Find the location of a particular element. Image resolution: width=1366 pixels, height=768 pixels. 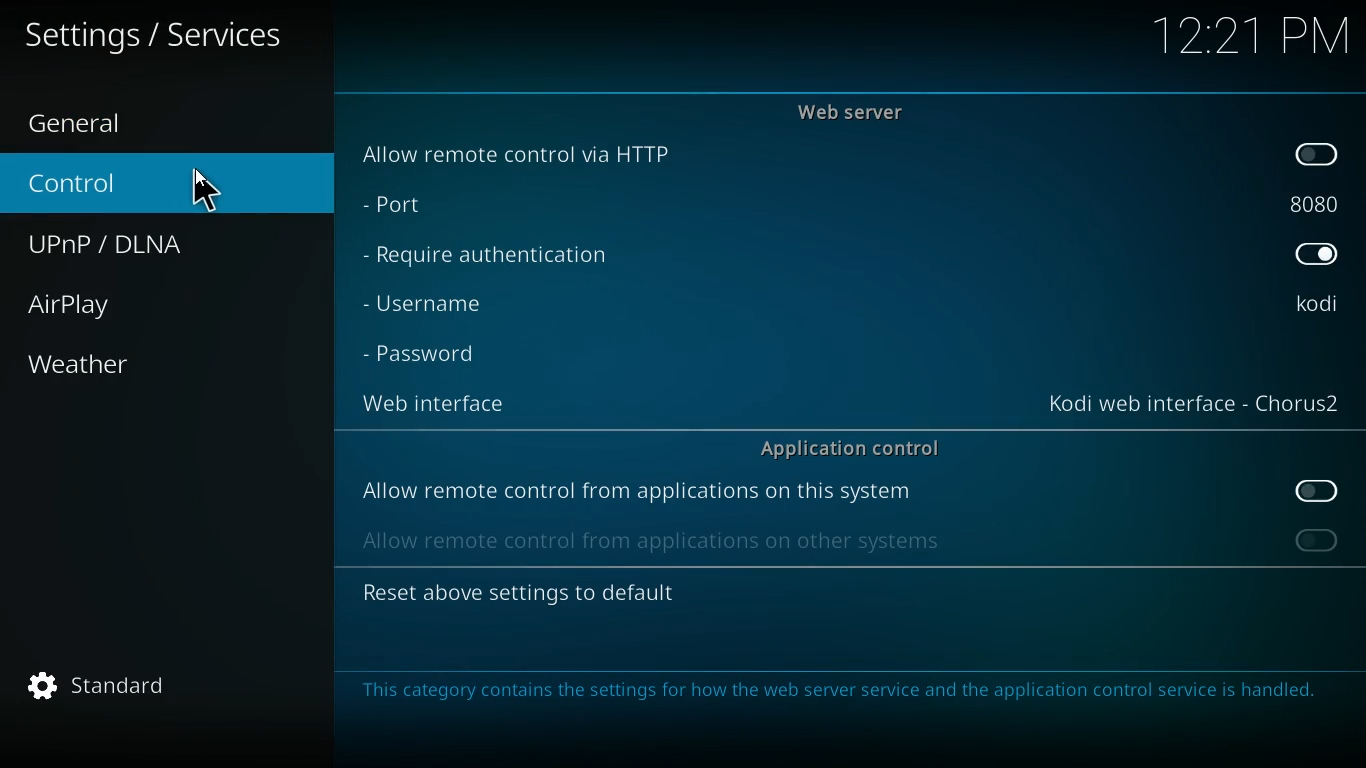

web interface is located at coordinates (441, 405).